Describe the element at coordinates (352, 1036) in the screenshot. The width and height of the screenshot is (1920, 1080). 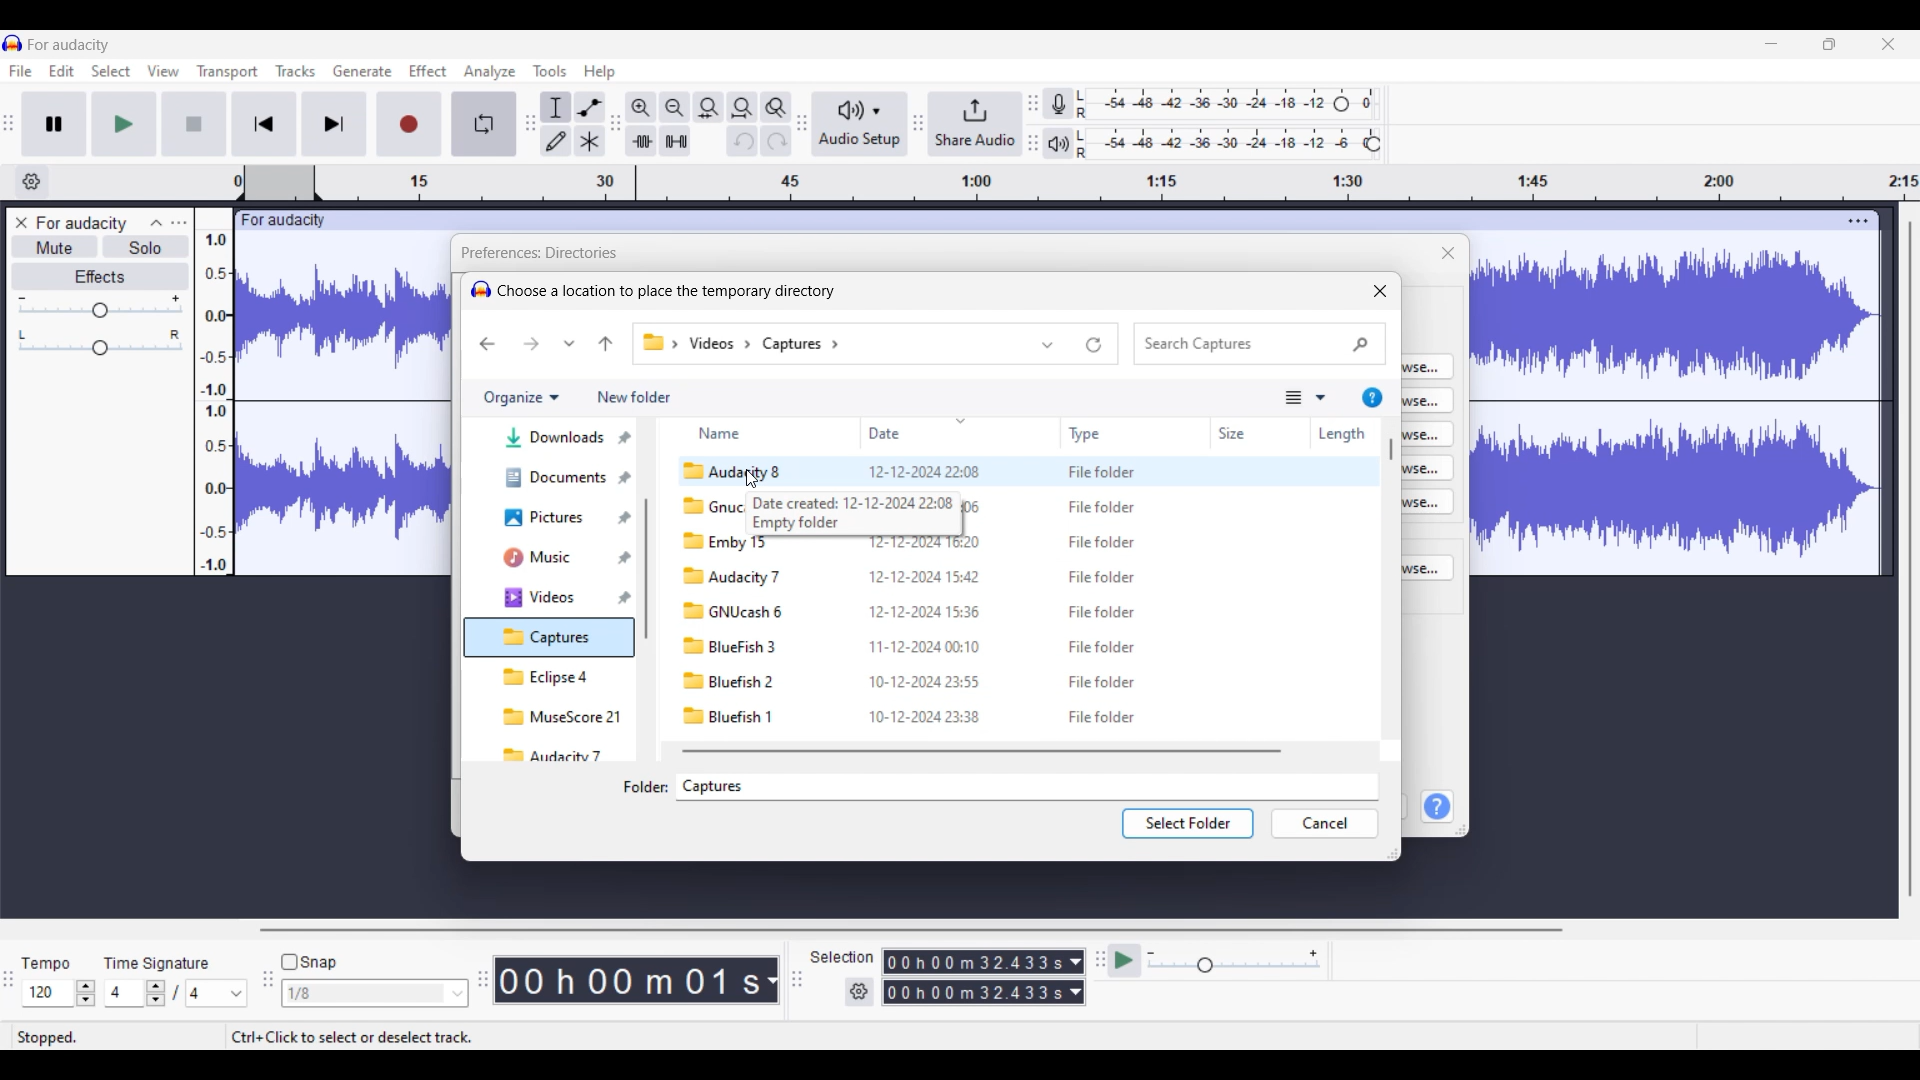
I see `Shortcut to select/deselect track` at that location.